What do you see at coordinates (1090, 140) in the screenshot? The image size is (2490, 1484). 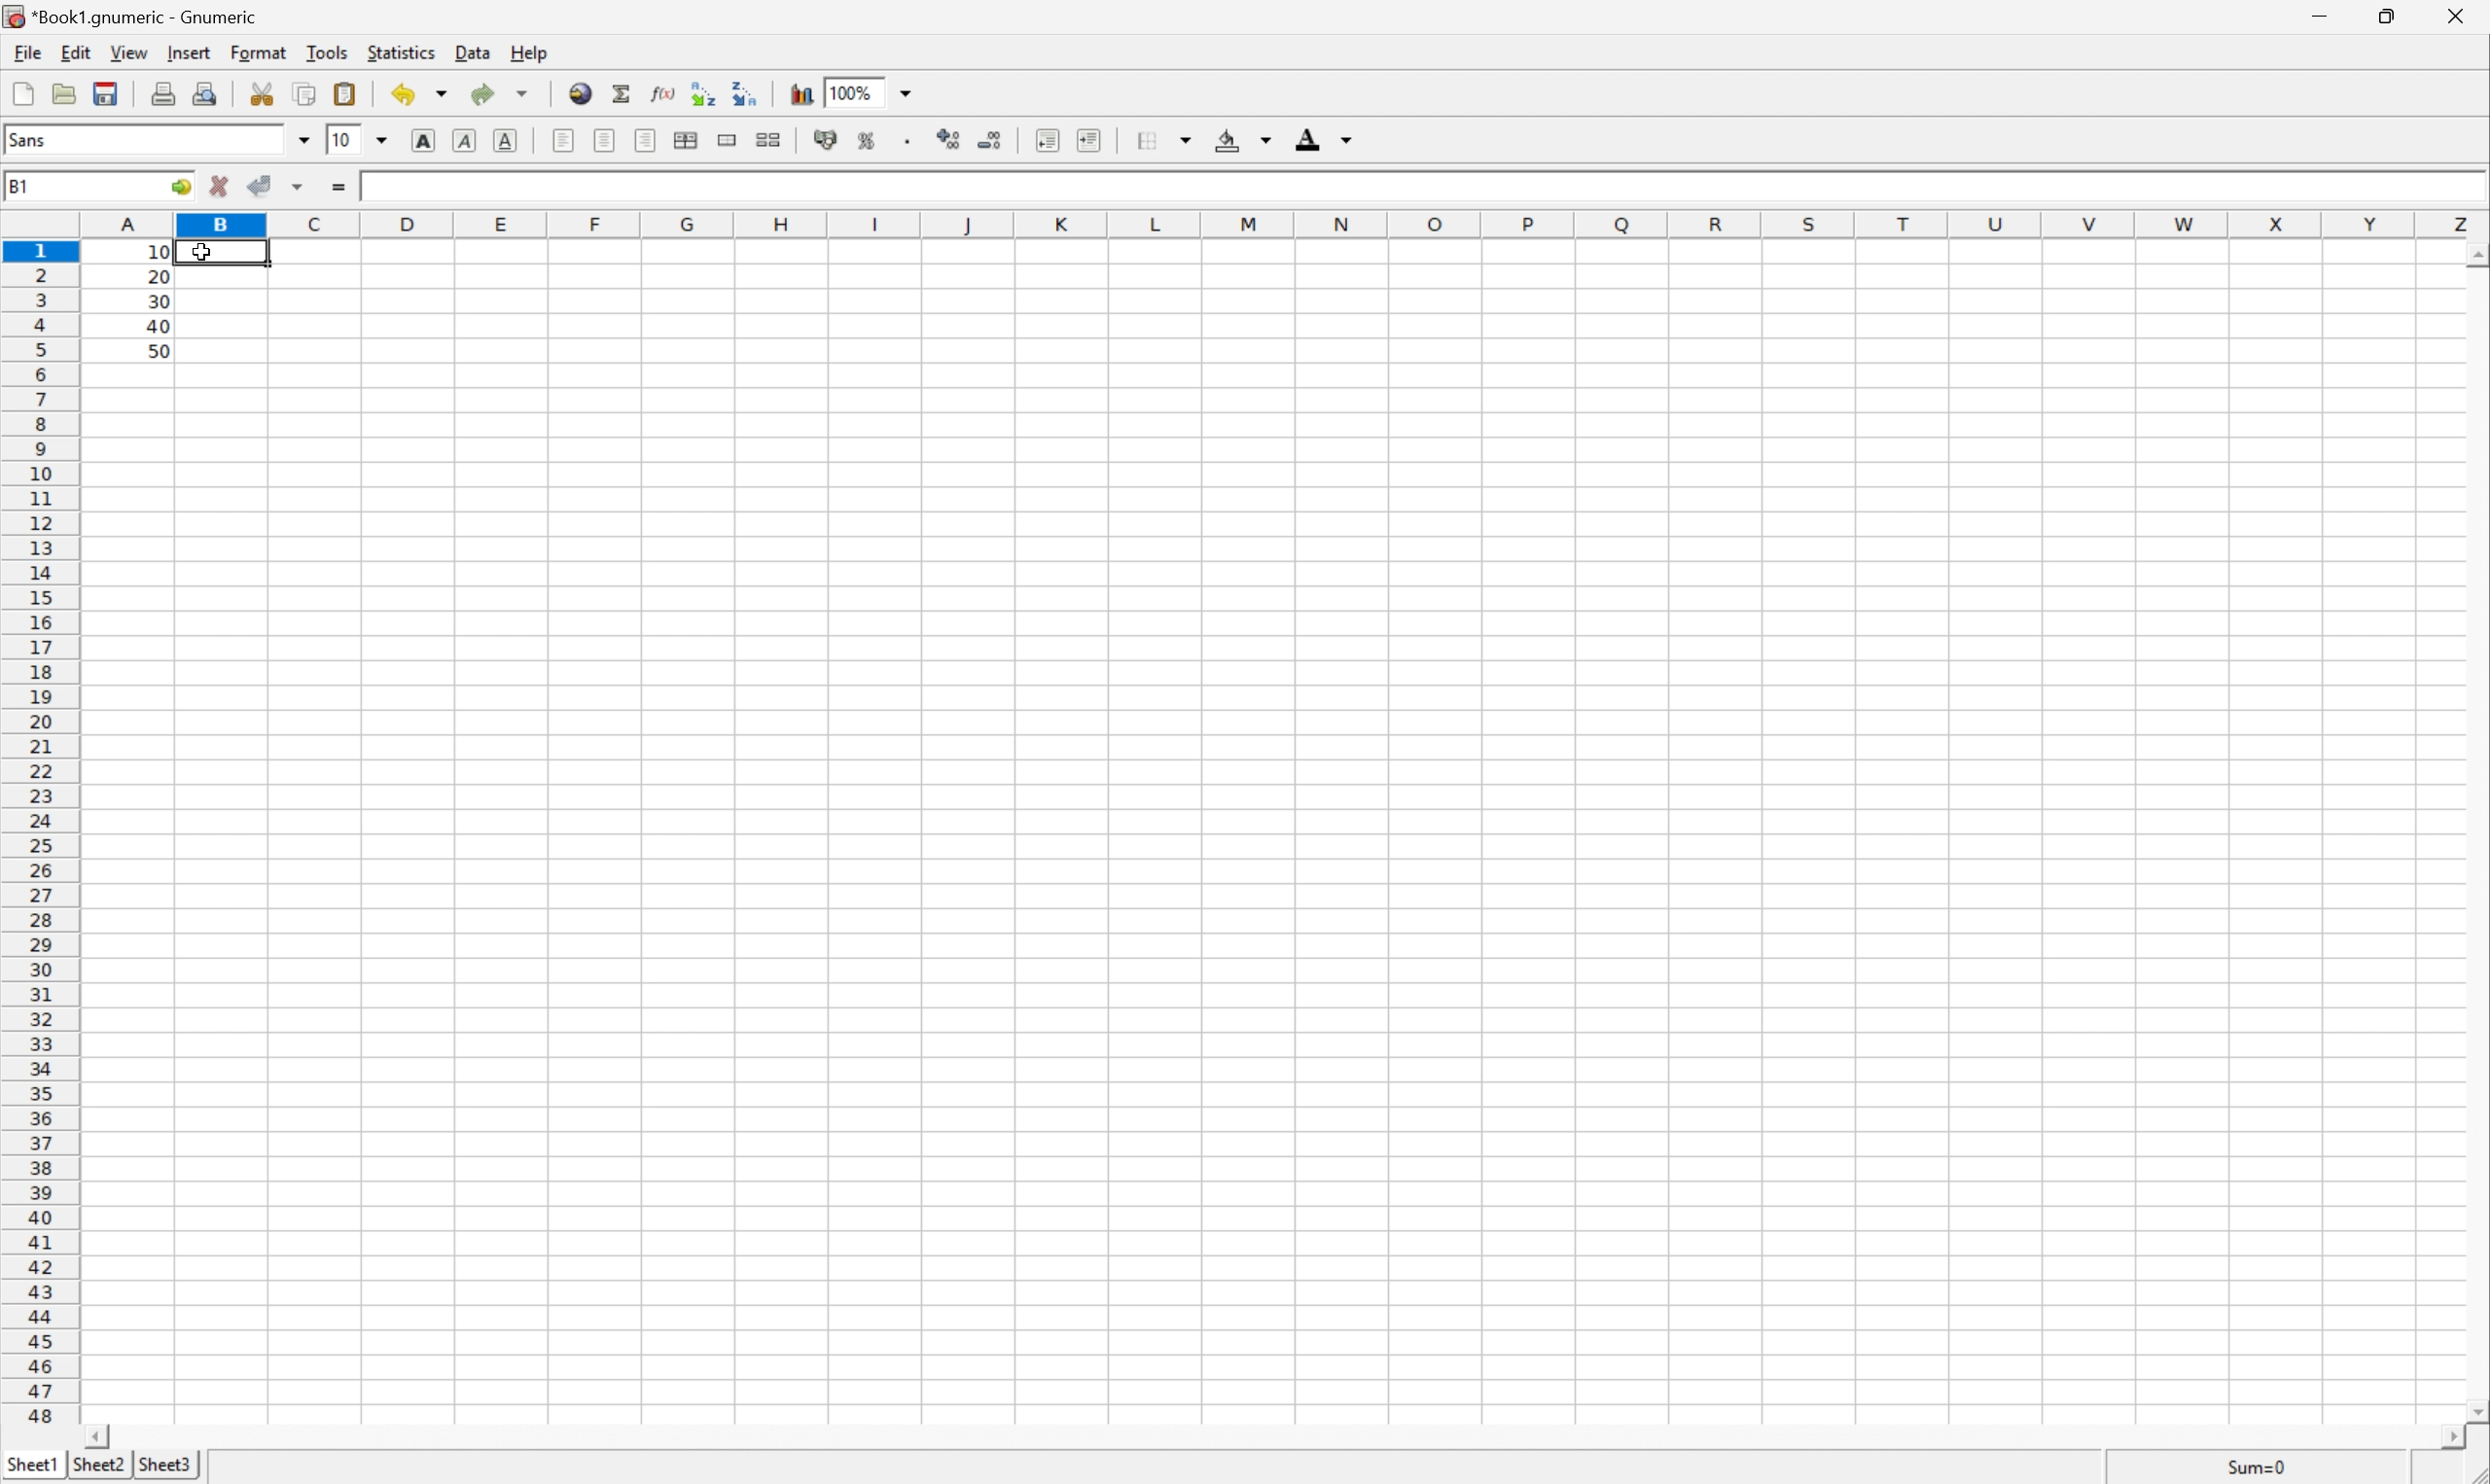 I see `Increase indent, and align the contents to the left` at bounding box center [1090, 140].